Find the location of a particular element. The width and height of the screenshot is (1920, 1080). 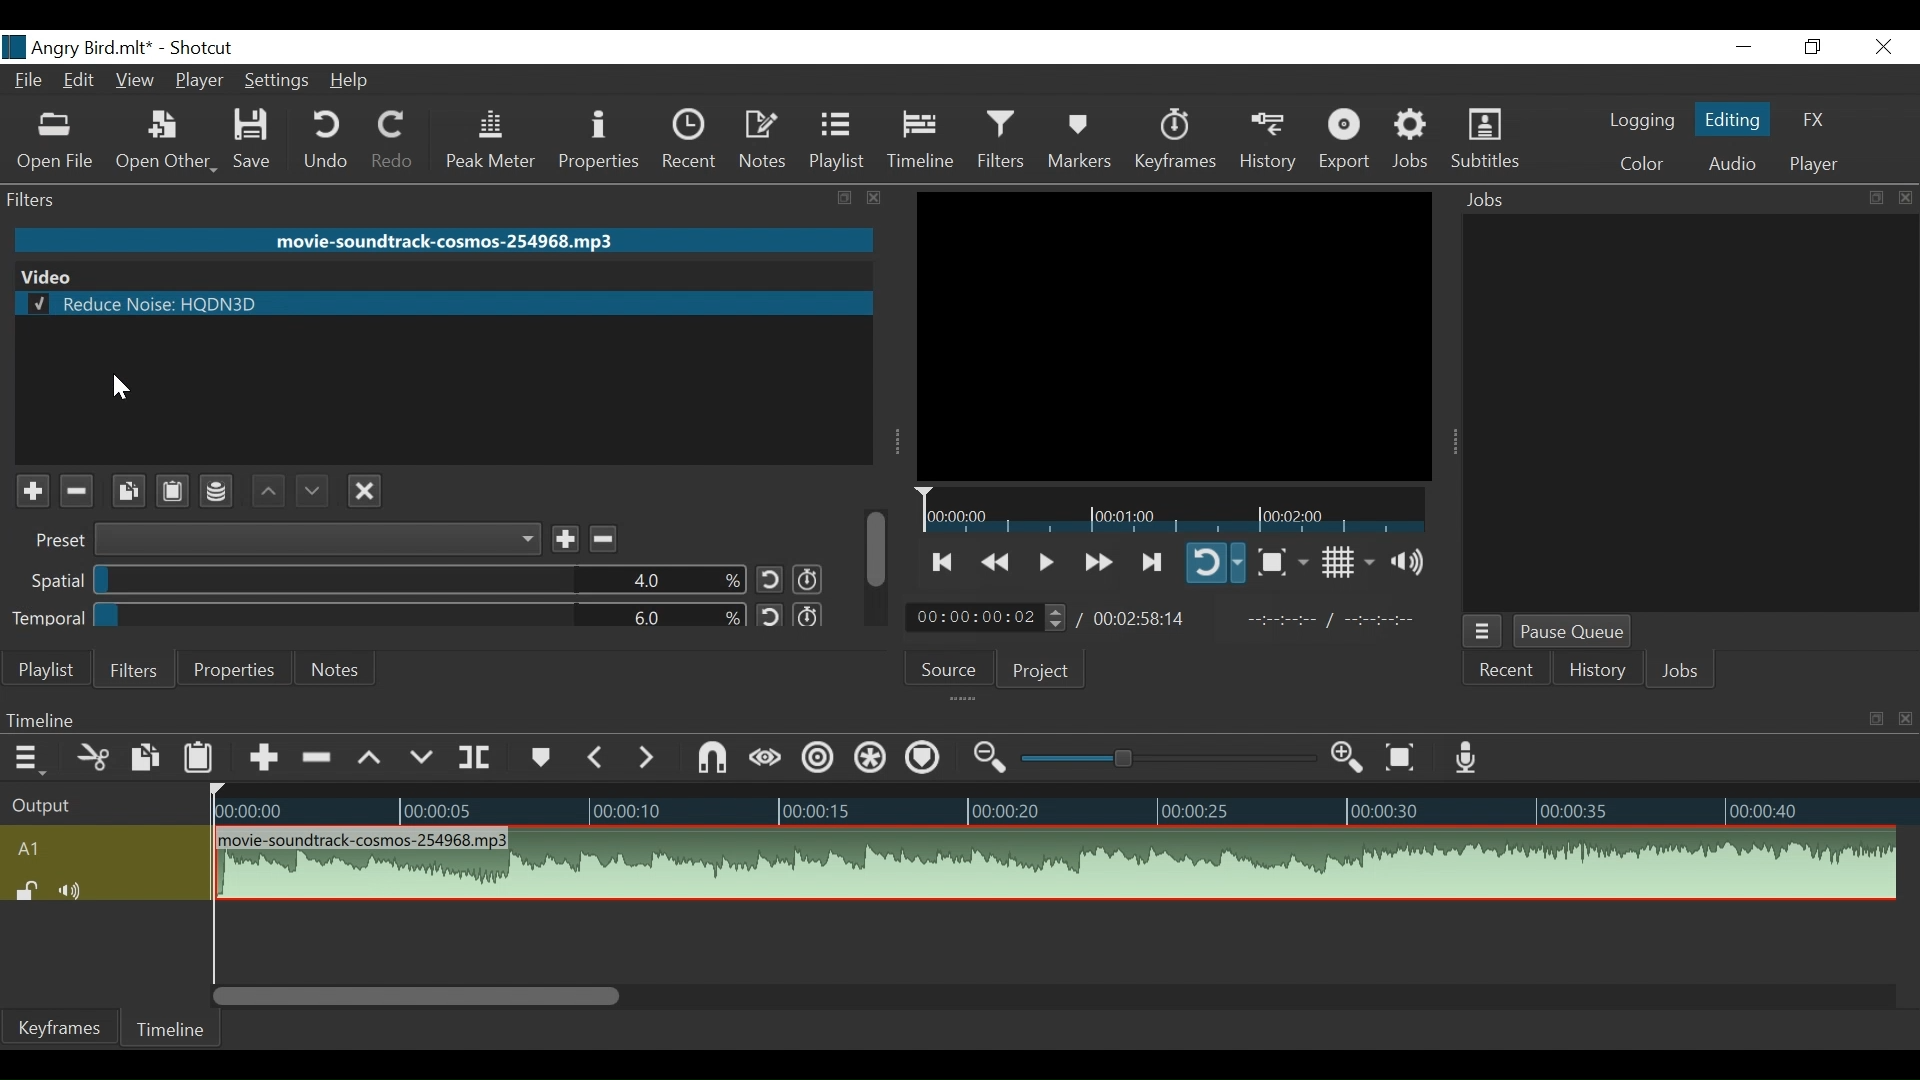

Undo is located at coordinates (326, 141).